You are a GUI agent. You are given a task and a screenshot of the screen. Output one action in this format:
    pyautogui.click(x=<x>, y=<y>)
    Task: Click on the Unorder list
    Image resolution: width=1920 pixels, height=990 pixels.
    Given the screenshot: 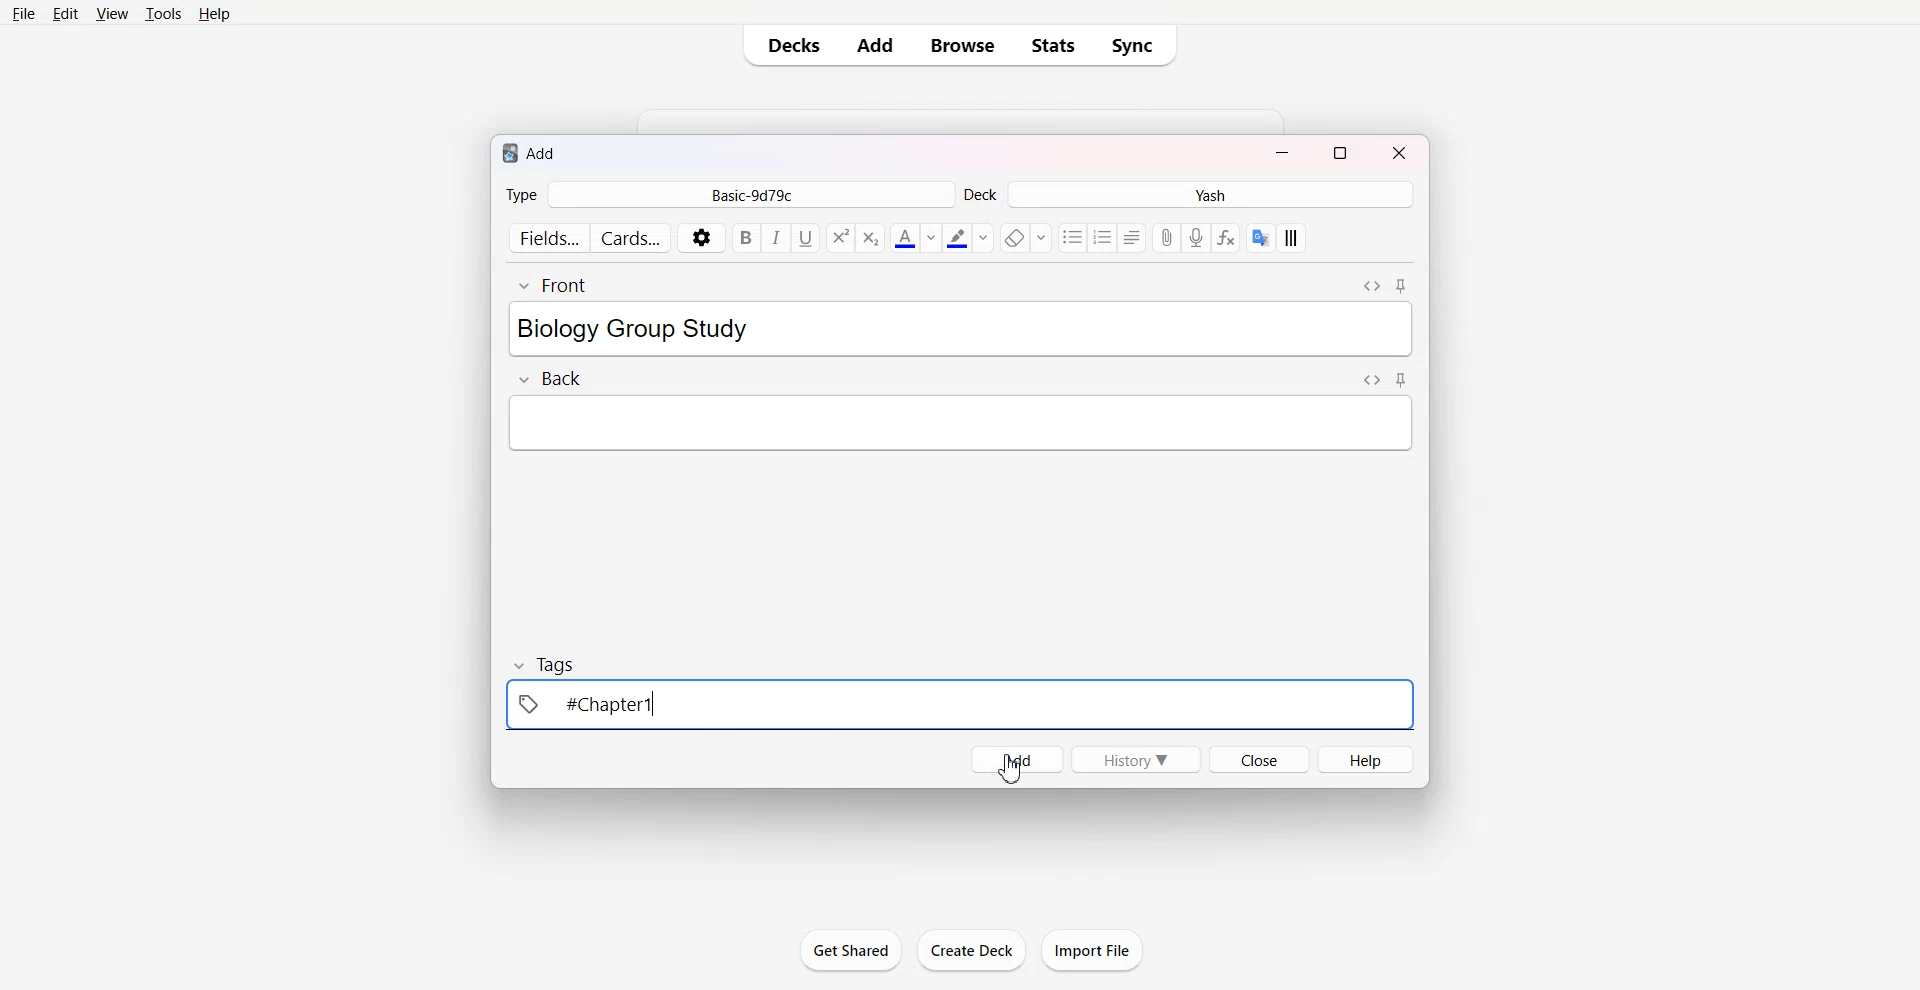 What is the action you would take?
    pyautogui.click(x=1073, y=238)
    